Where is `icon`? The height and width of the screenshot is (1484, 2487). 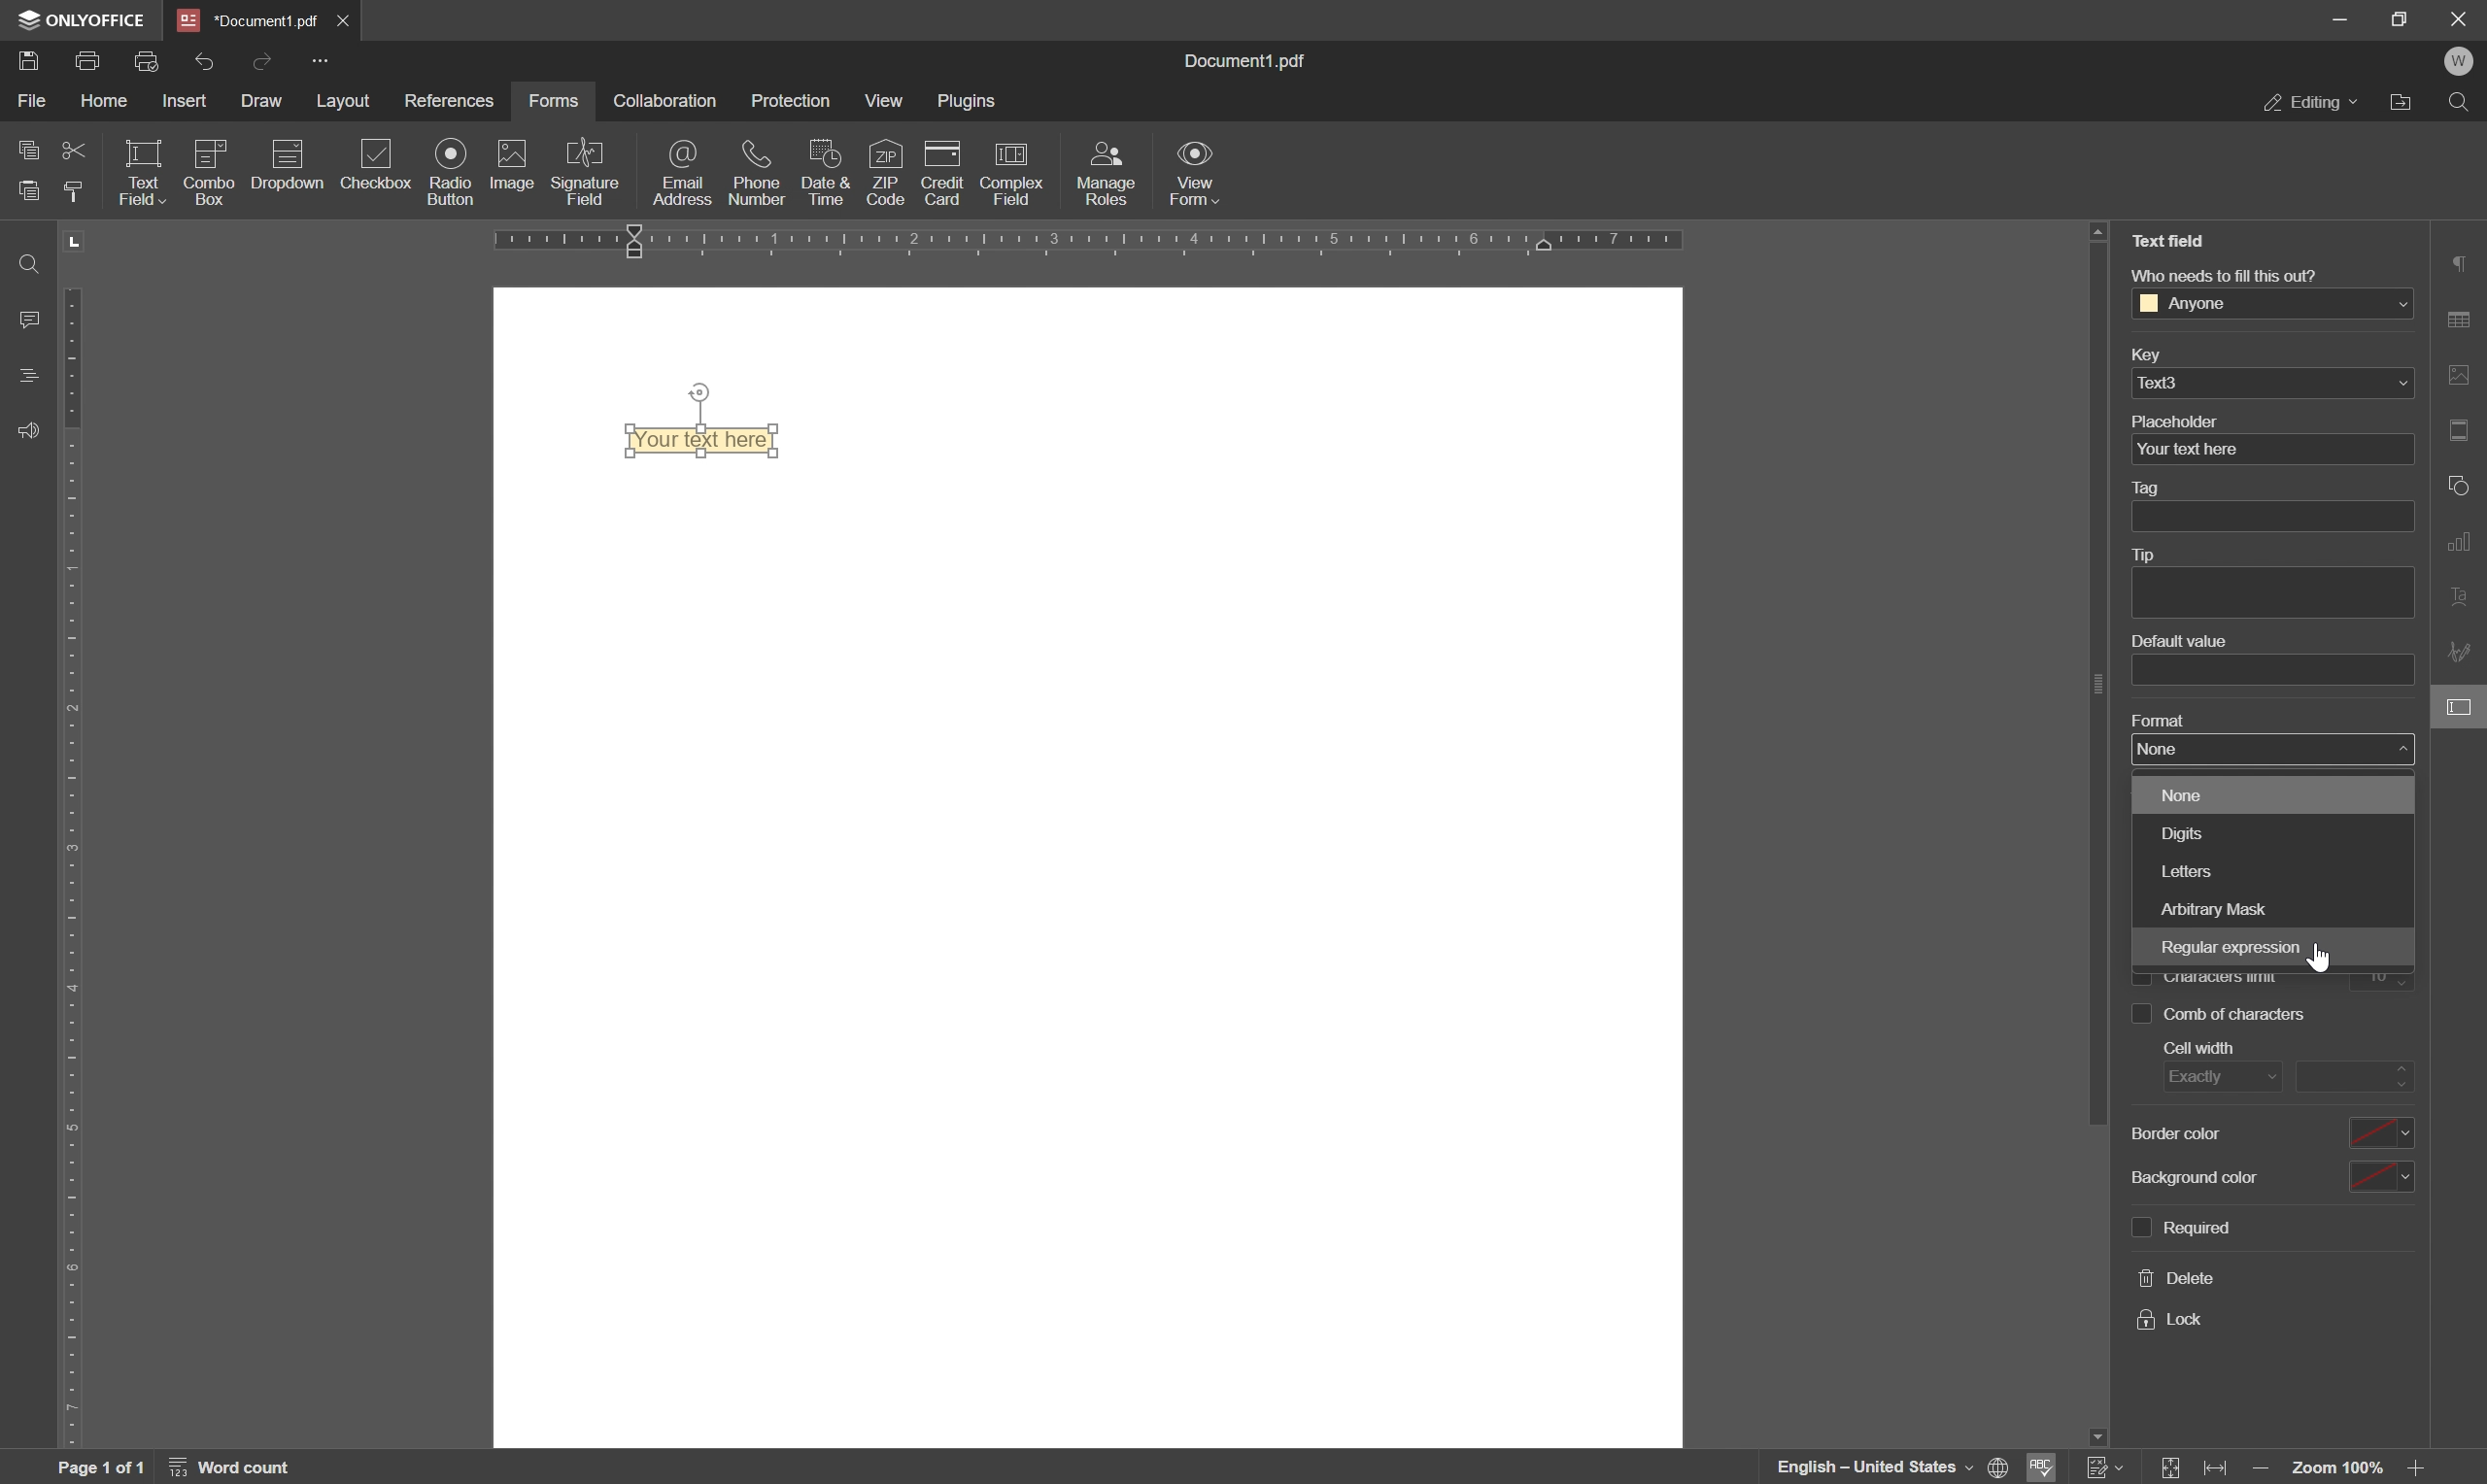 icon is located at coordinates (207, 170).